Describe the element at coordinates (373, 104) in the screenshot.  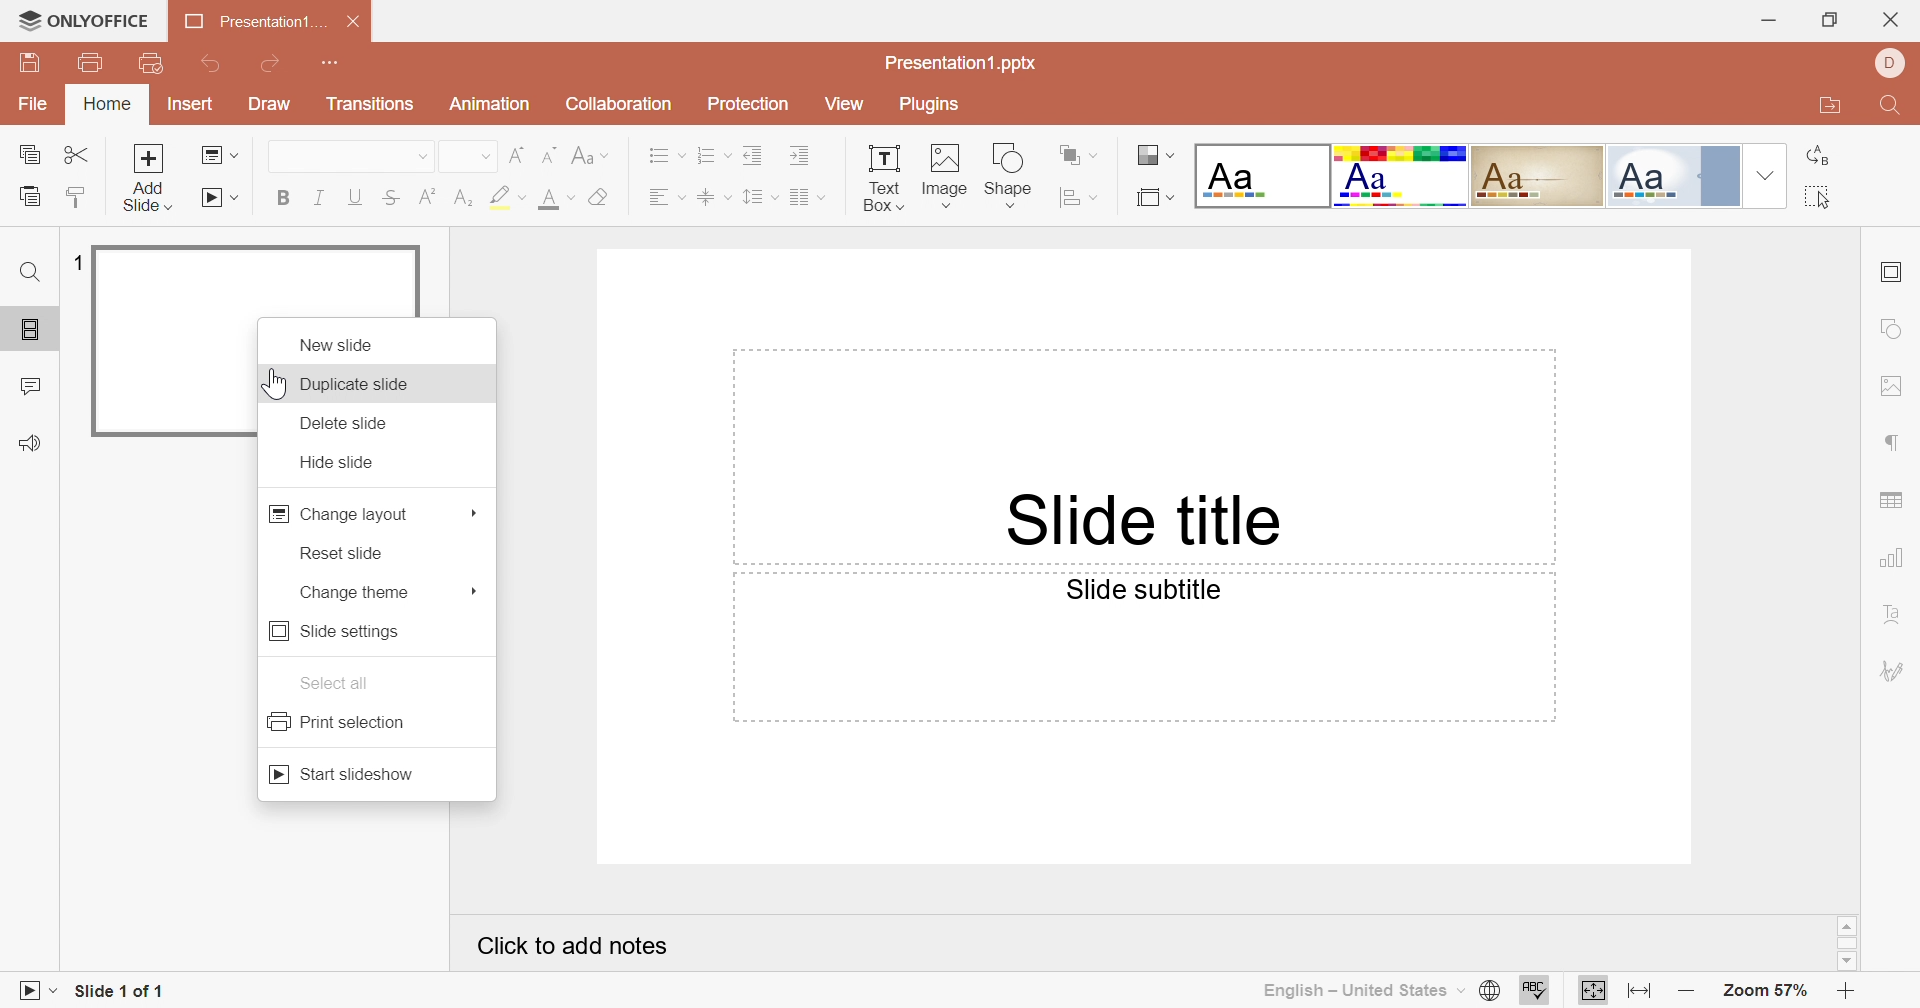
I see `Transitions` at that location.